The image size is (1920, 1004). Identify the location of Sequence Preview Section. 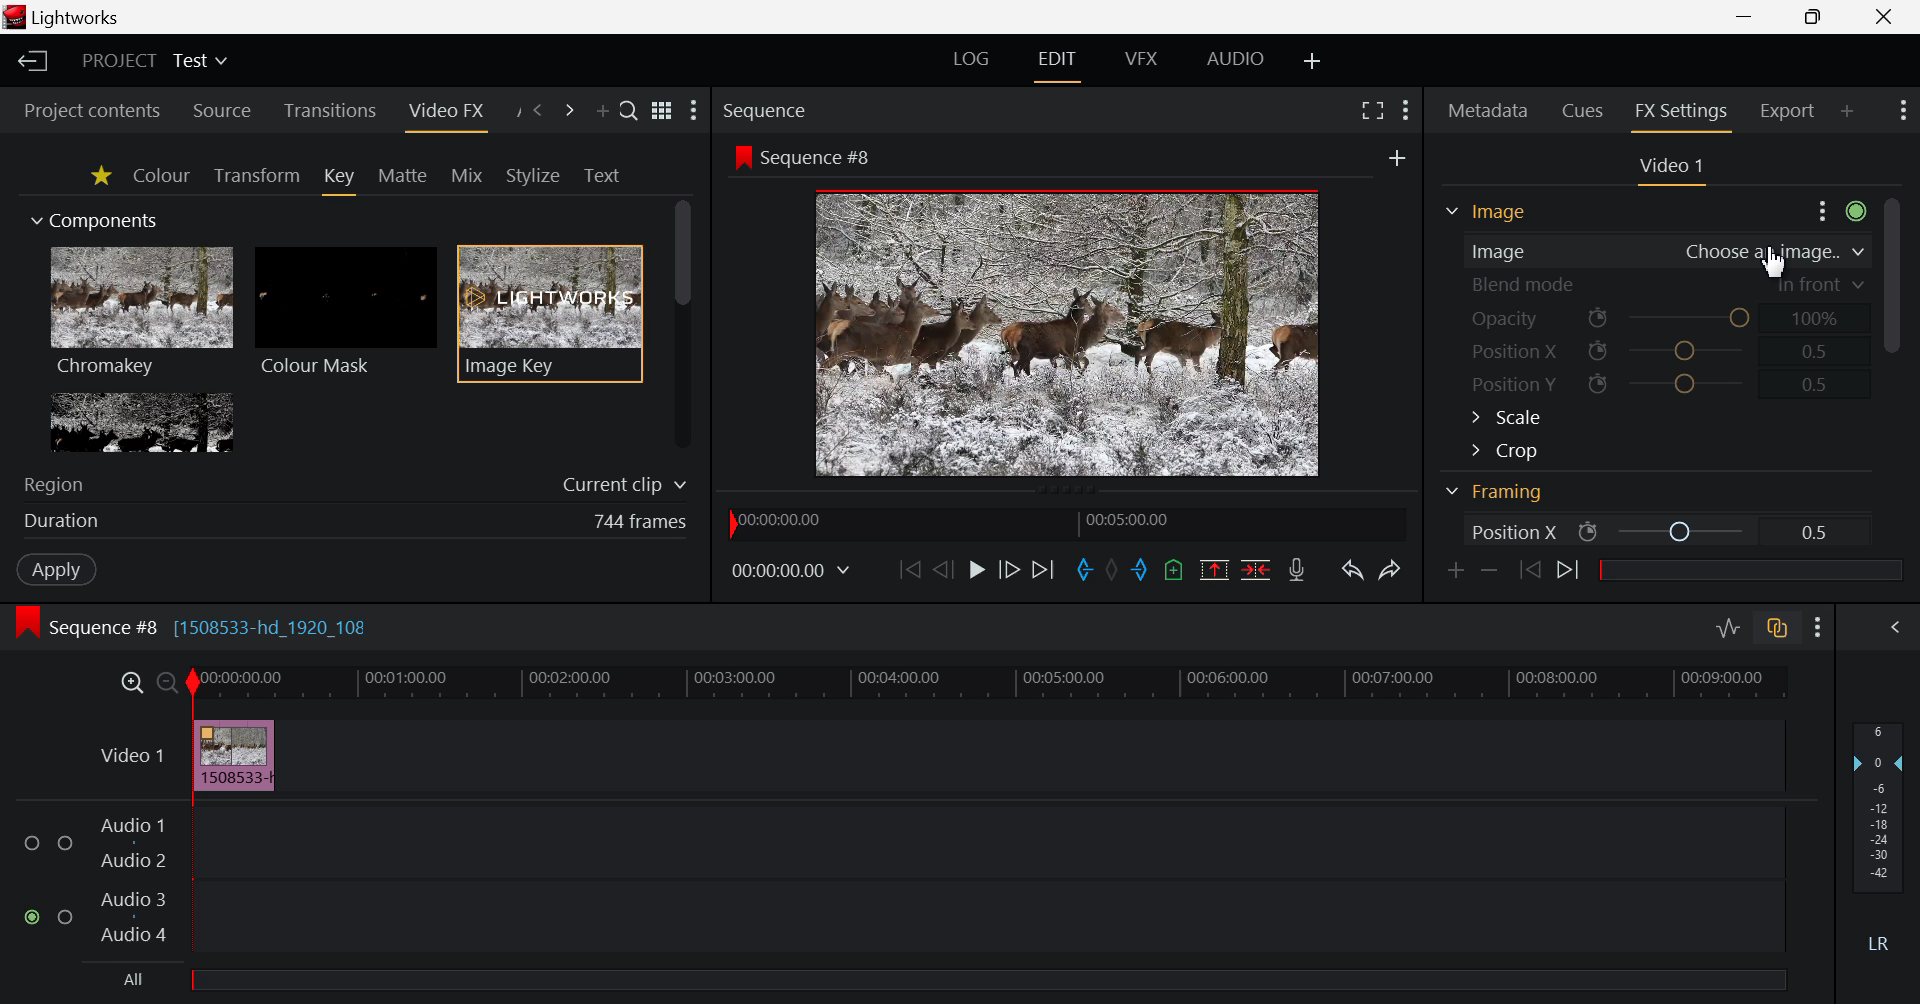
(773, 109).